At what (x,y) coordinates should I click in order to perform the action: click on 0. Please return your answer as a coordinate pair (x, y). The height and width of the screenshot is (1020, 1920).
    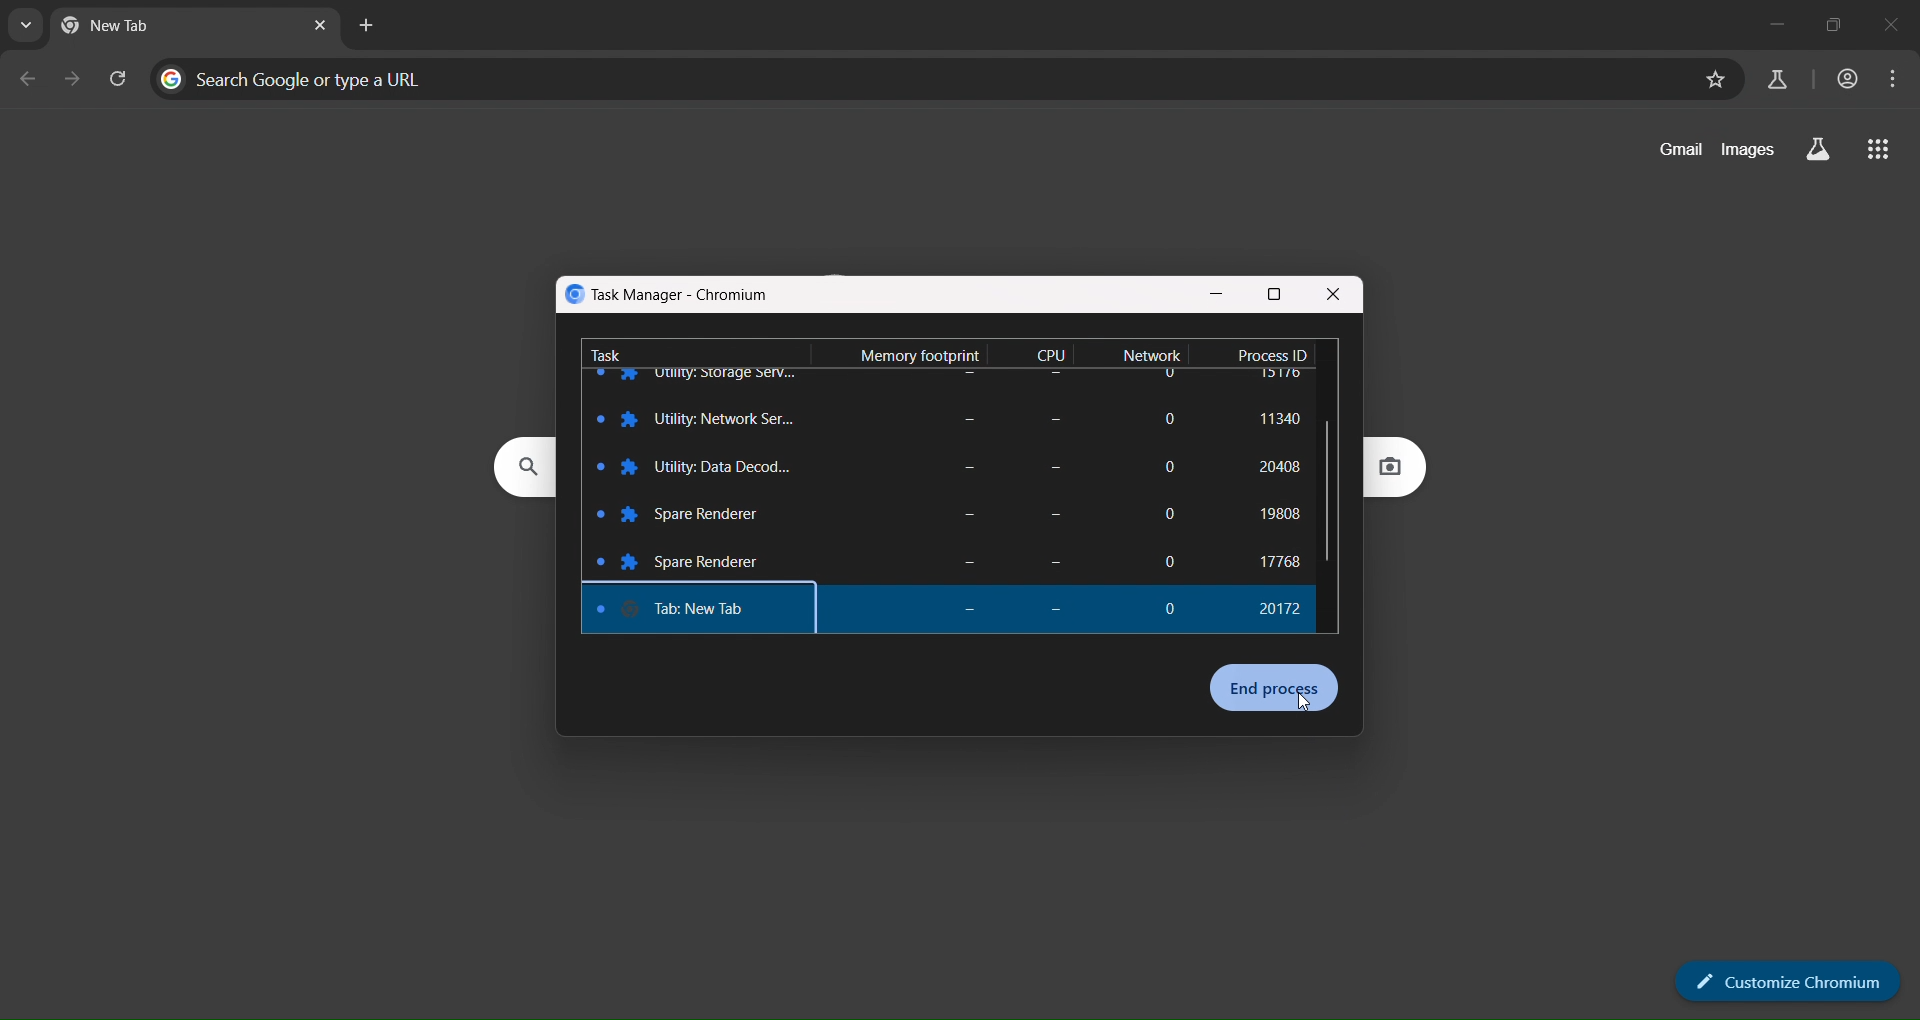
    Looking at the image, I should click on (1166, 414).